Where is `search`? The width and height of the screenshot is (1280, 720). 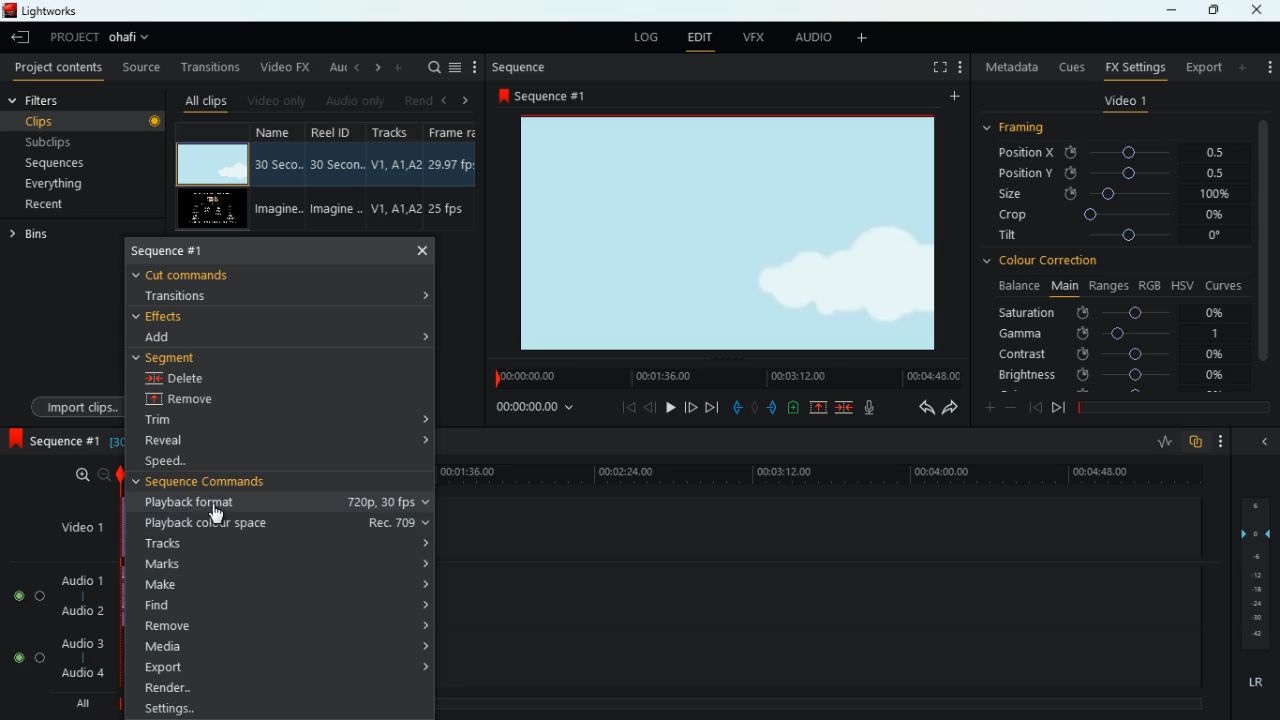 search is located at coordinates (427, 67).